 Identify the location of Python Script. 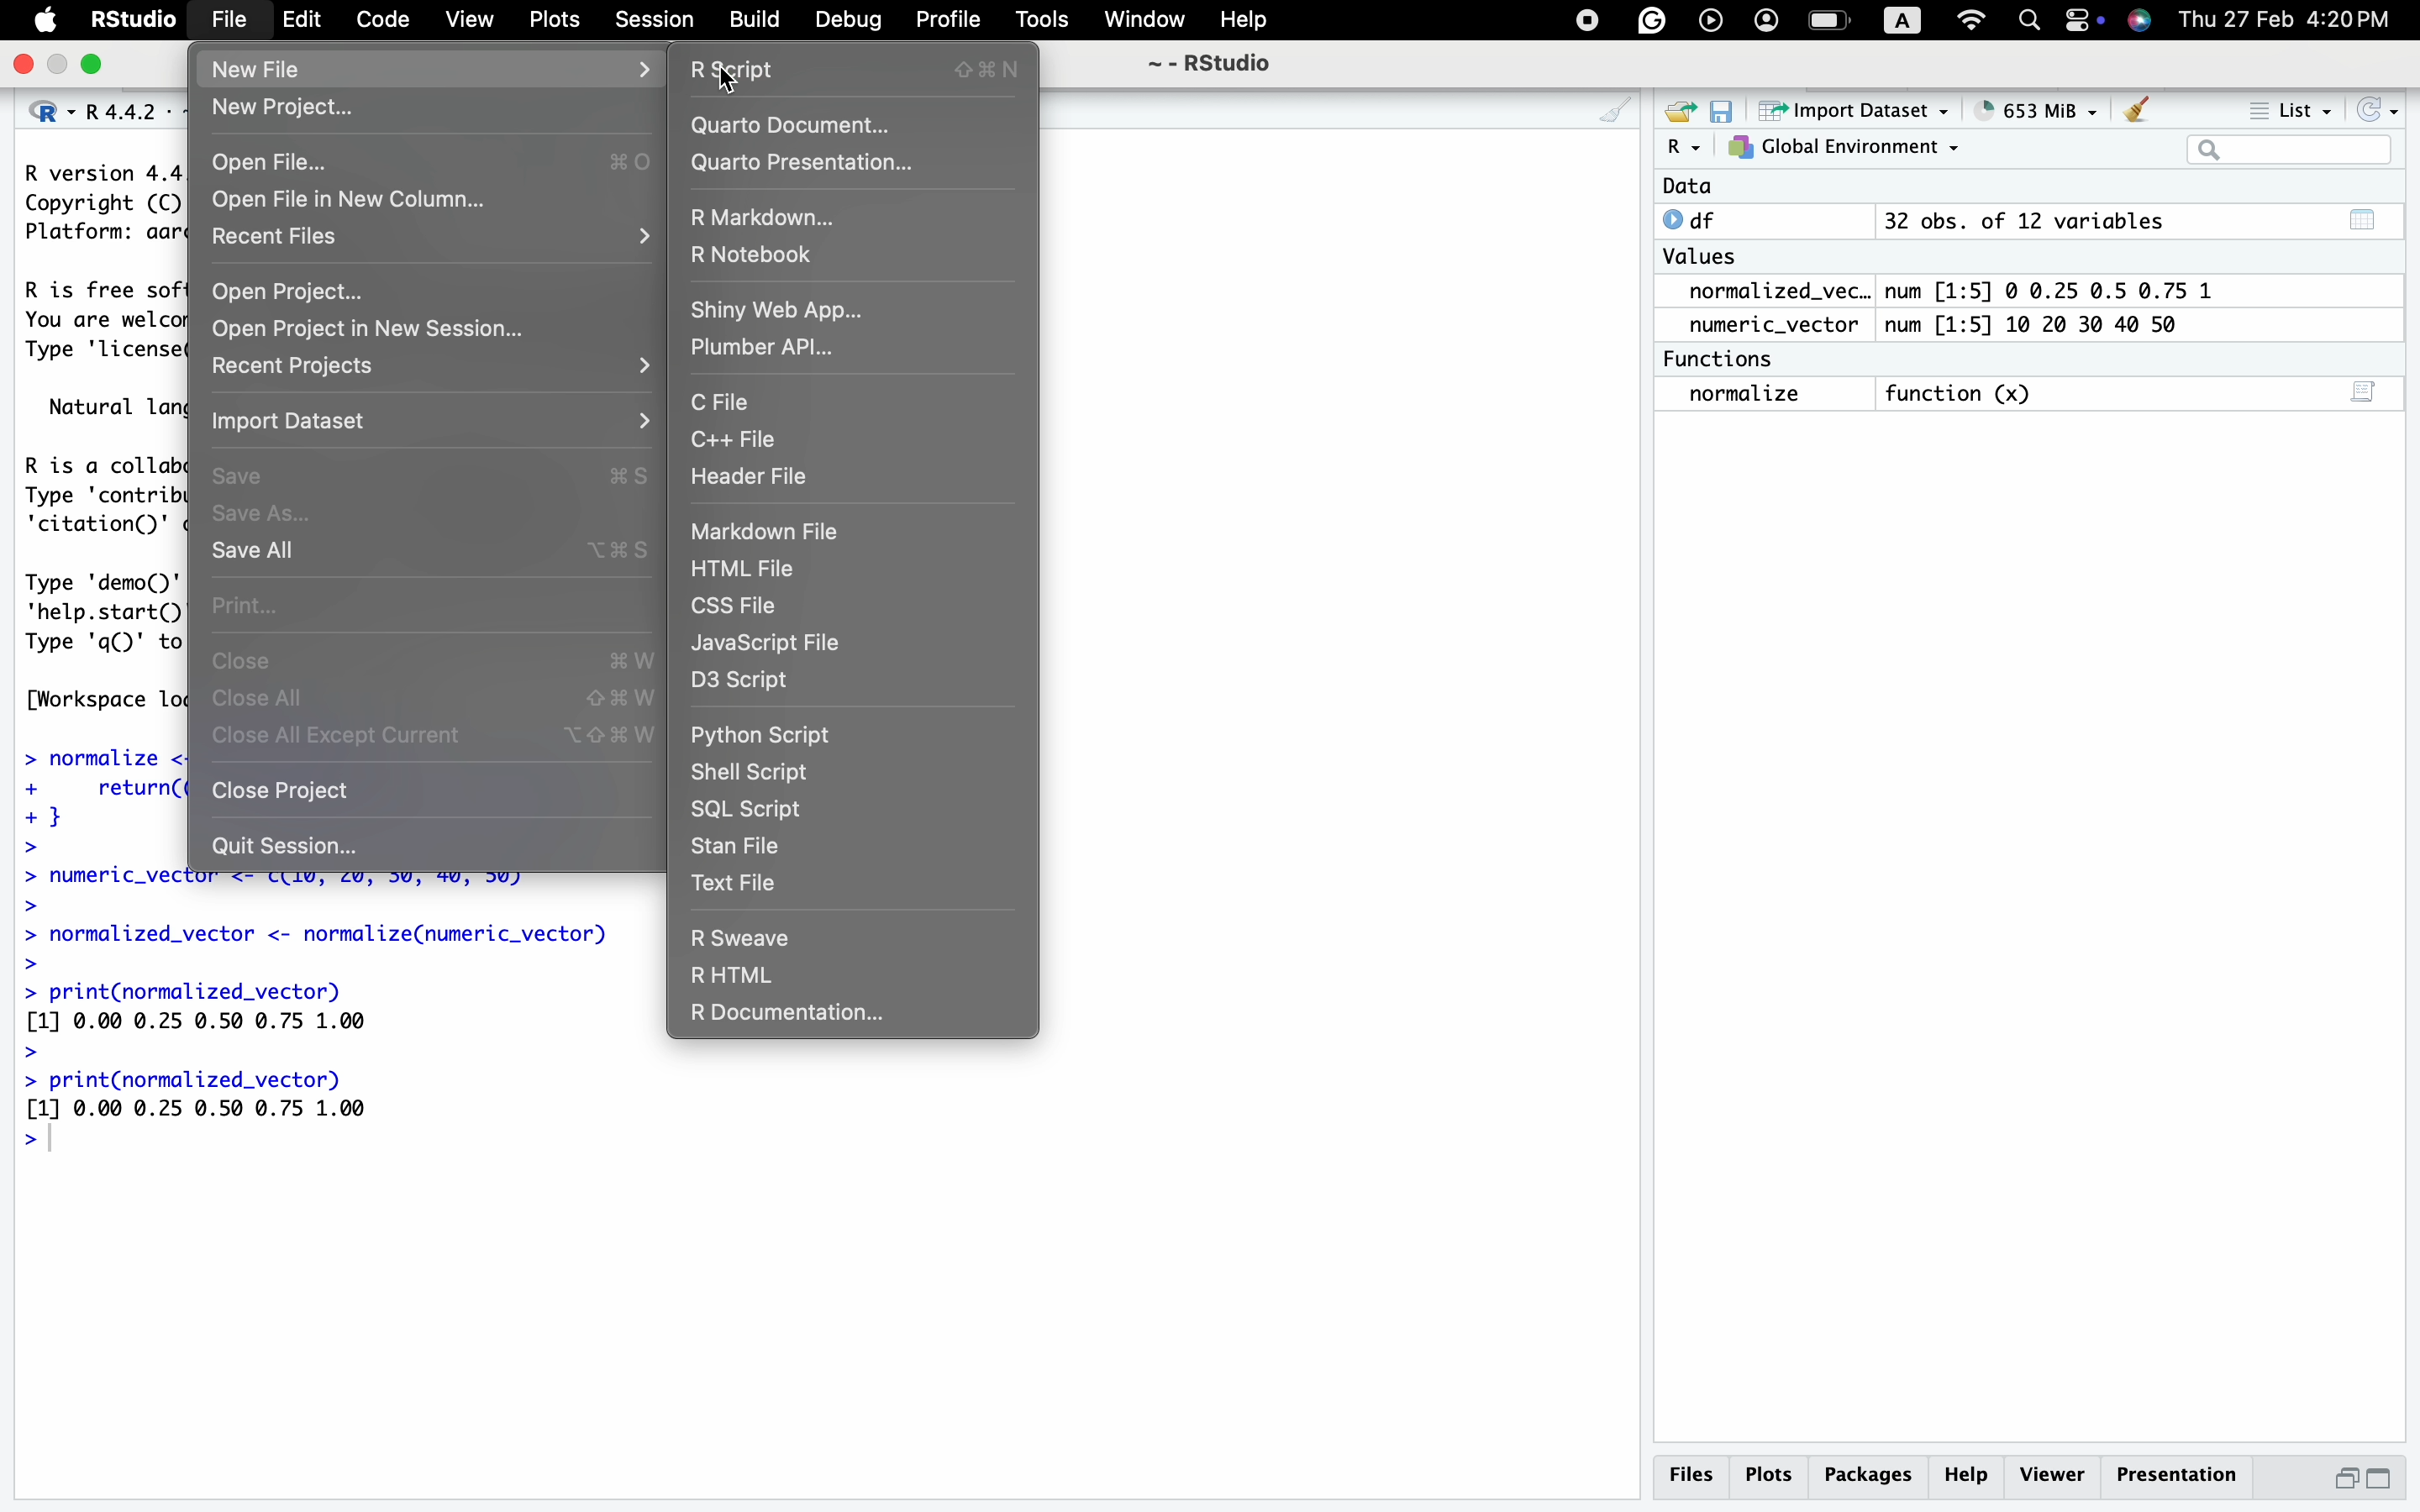
(764, 739).